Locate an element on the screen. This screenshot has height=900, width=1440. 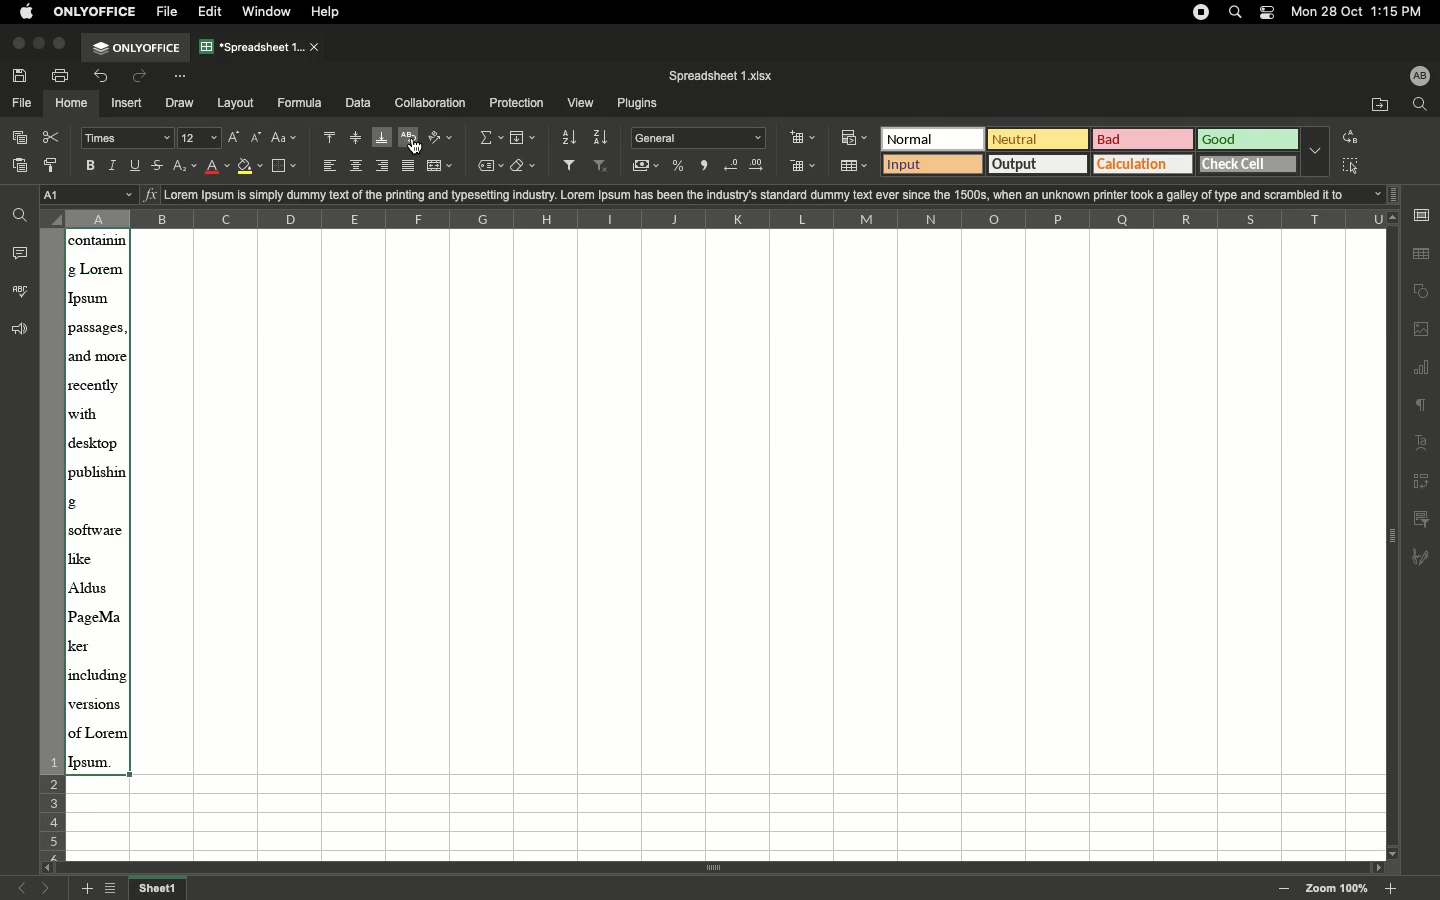
Open file location is located at coordinates (1378, 105).